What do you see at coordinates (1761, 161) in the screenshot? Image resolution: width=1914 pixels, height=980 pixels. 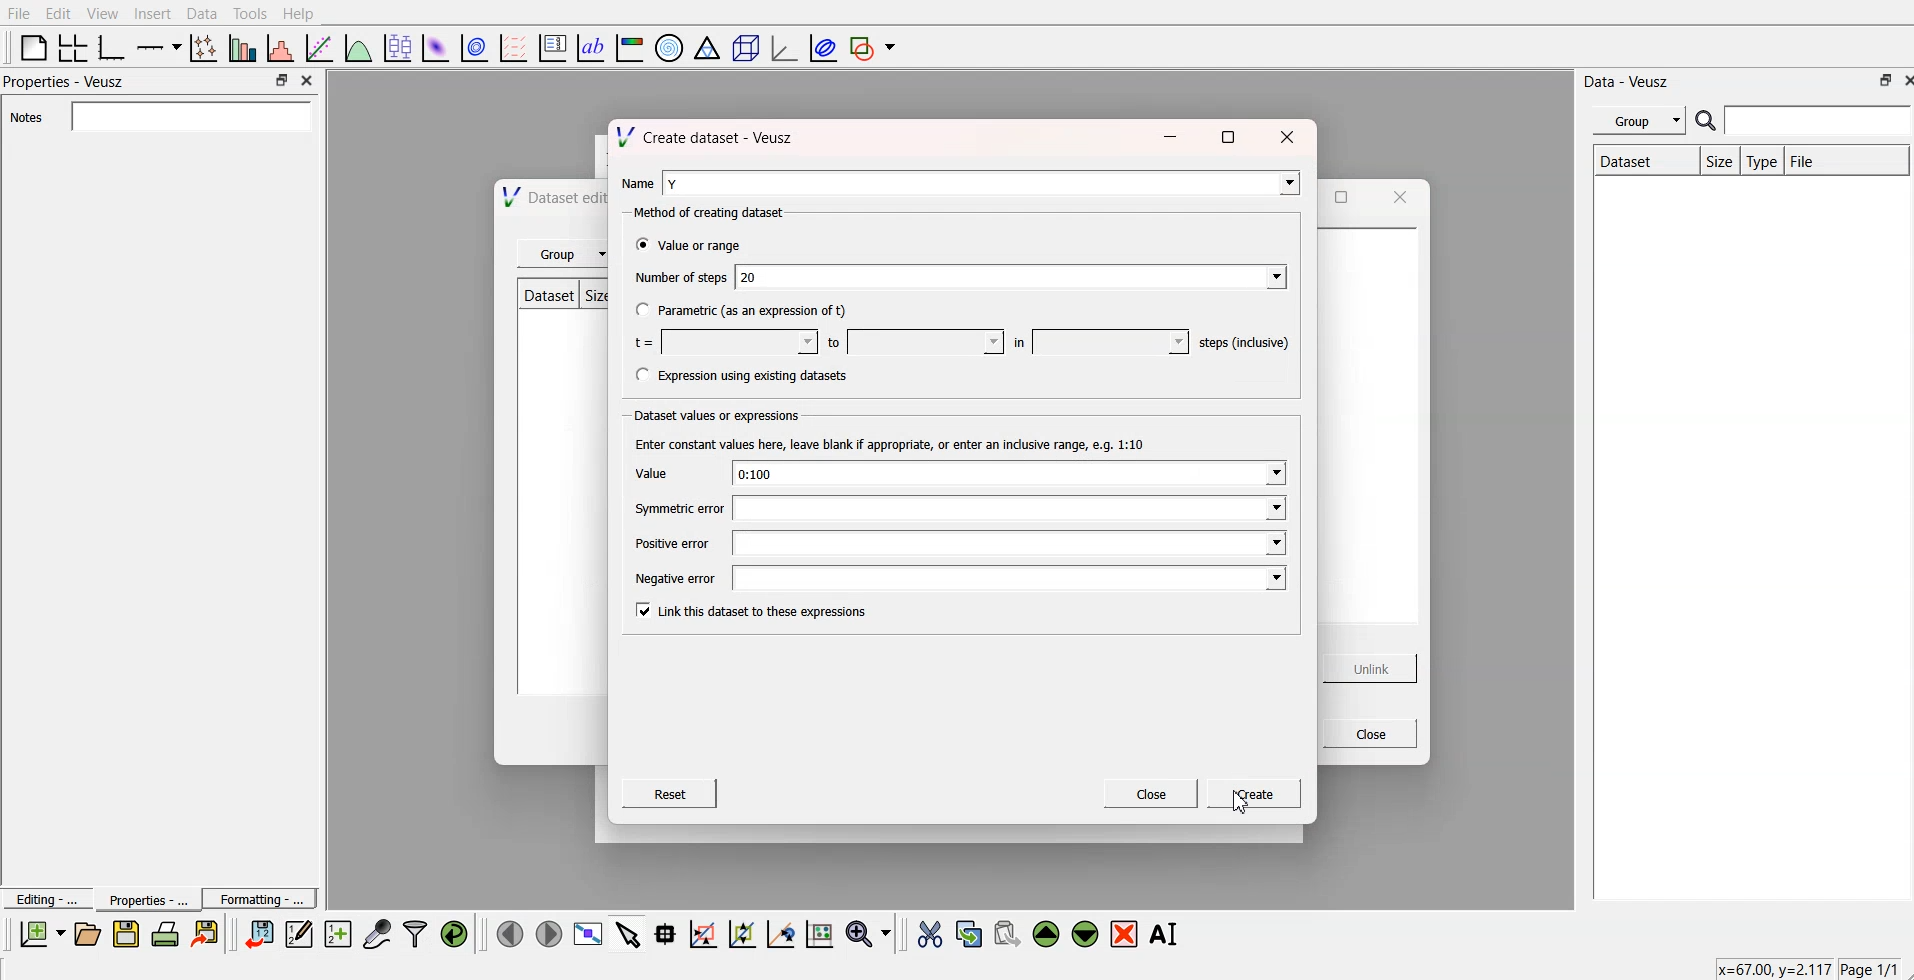 I see `Type` at bounding box center [1761, 161].